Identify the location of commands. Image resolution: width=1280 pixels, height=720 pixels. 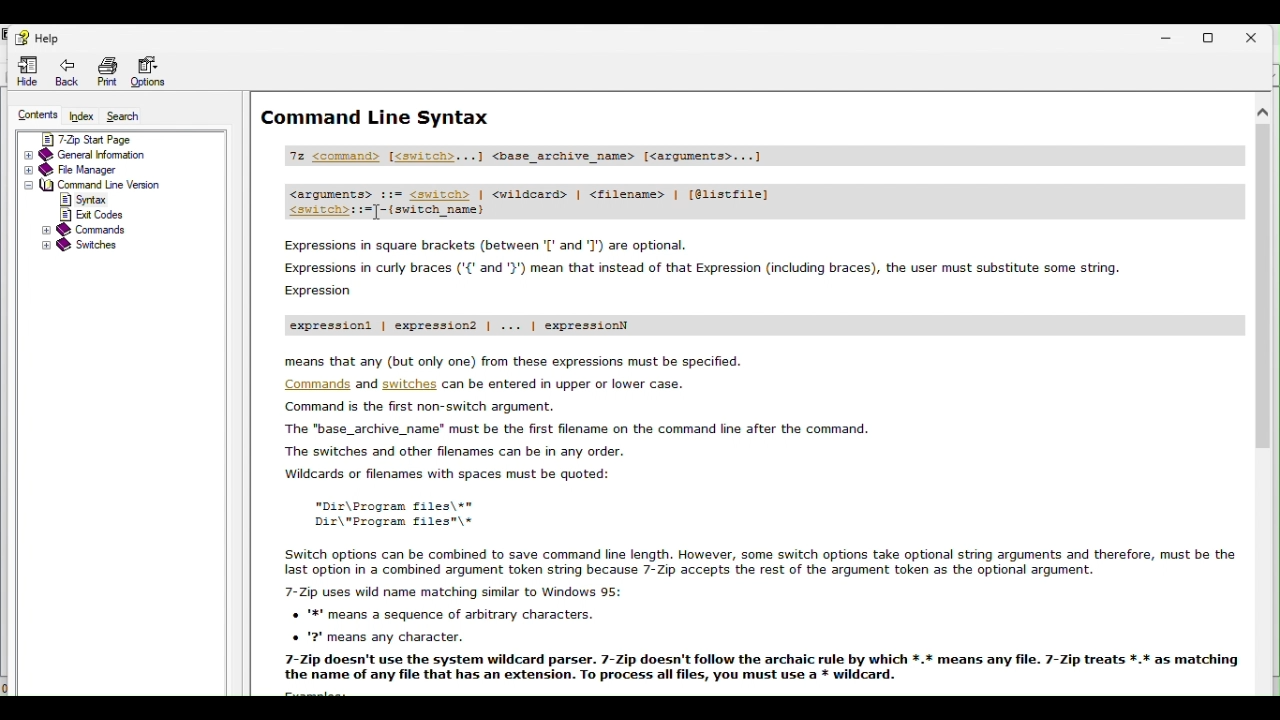
(88, 232).